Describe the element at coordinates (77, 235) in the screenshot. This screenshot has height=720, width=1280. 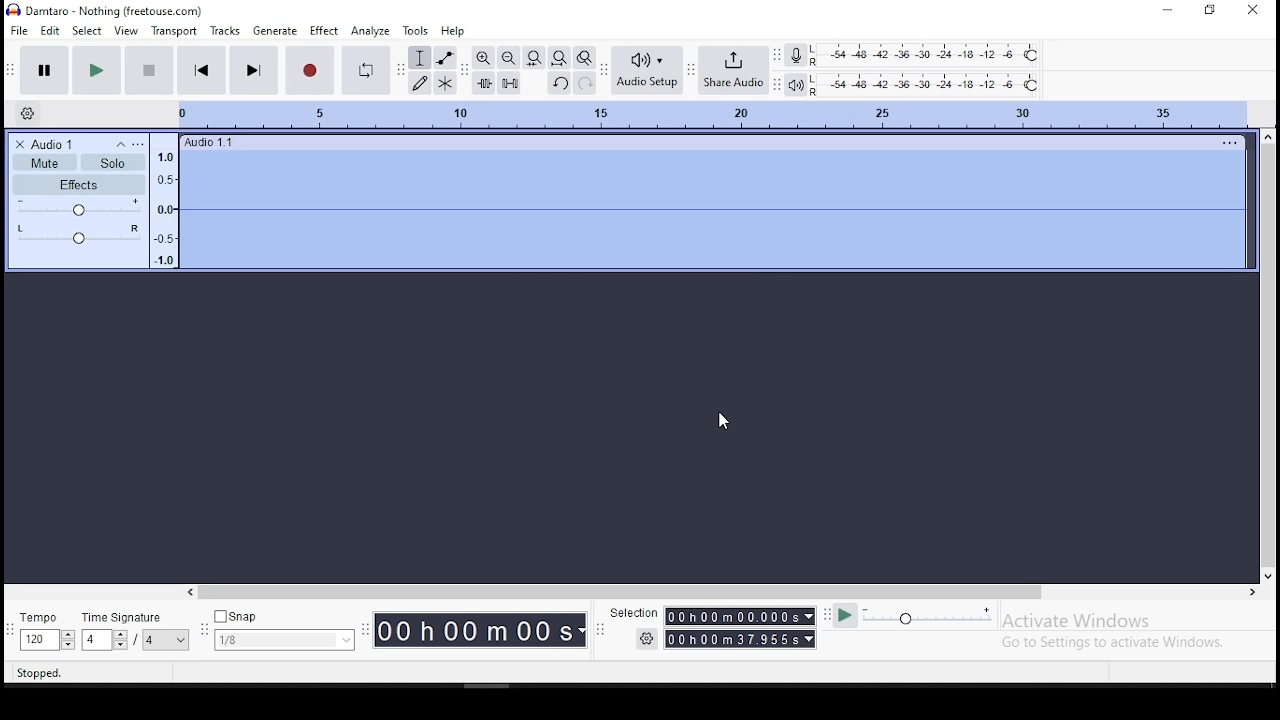
I see `L/R Audio` at that location.